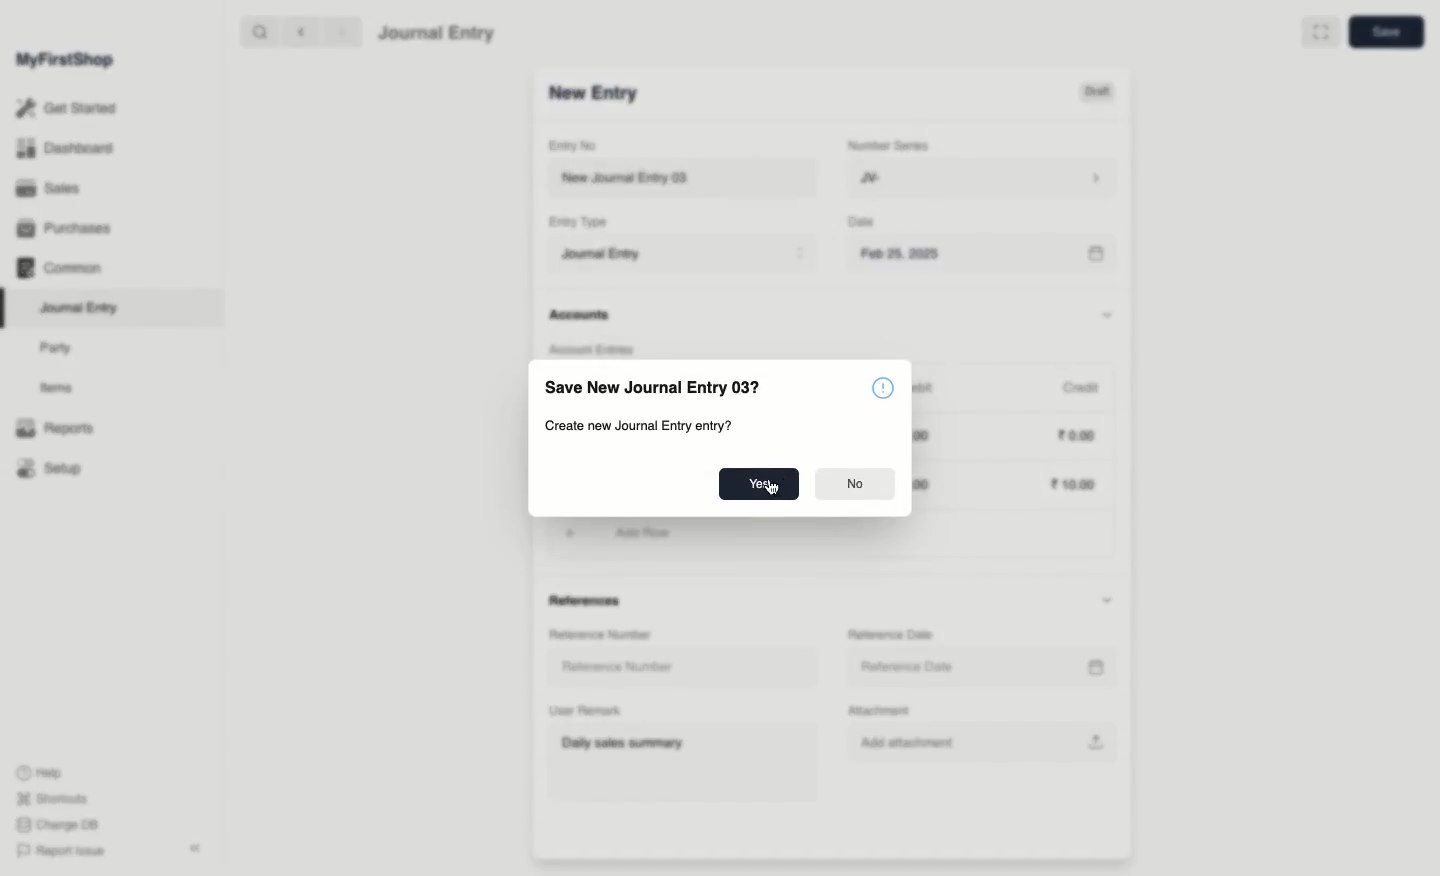 The height and width of the screenshot is (876, 1440). Describe the element at coordinates (58, 826) in the screenshot. I see `Change DB` at that location.